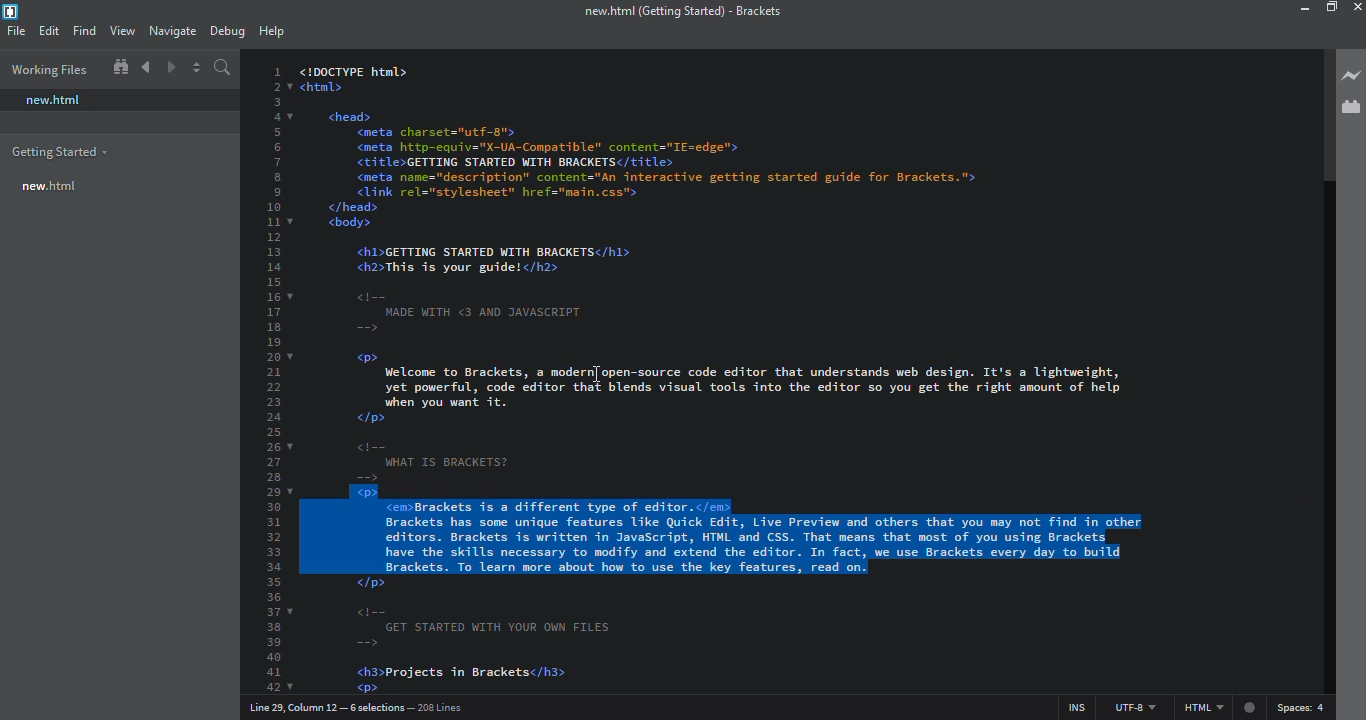 Image resolution: width=1366 pixels, height=720 pixels. I want to click on line, so click(363, 708).